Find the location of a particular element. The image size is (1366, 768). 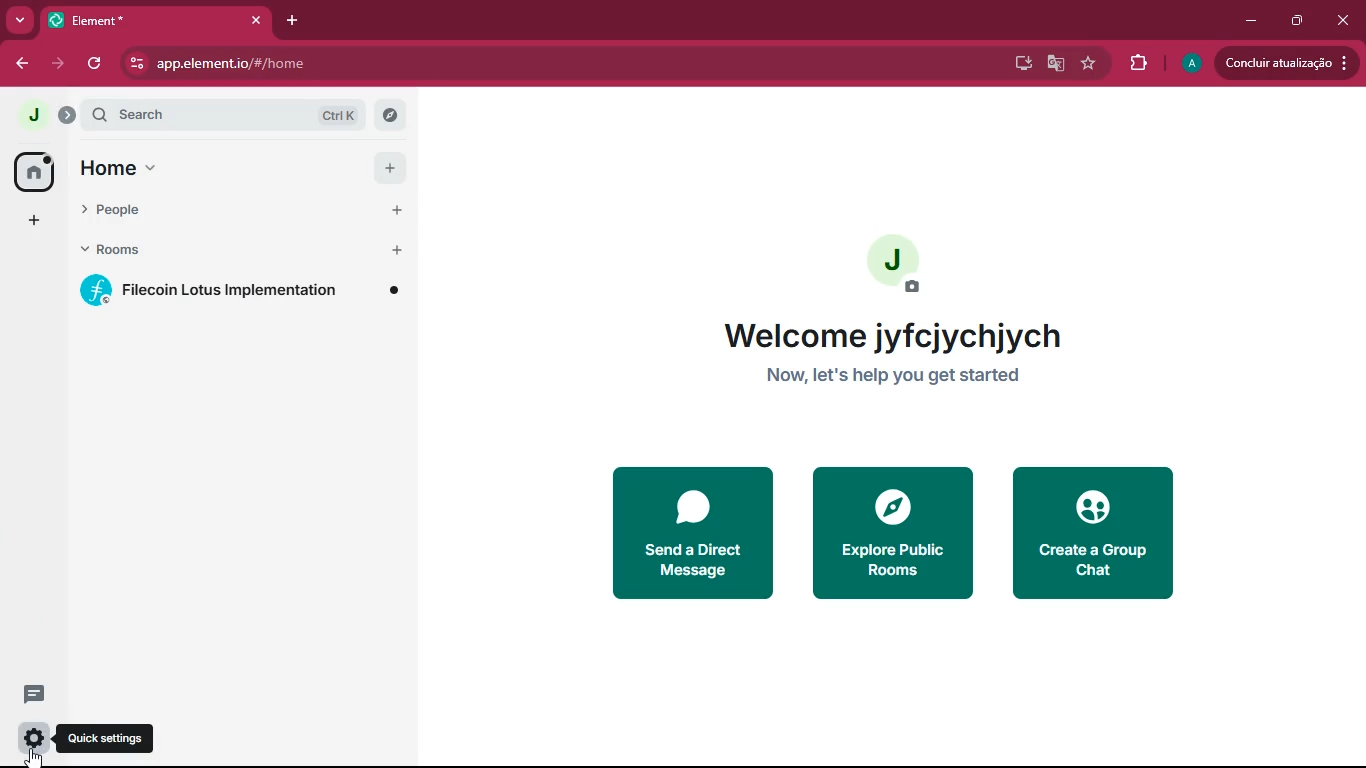

explore public rooms is located at coordinates (892, 534).